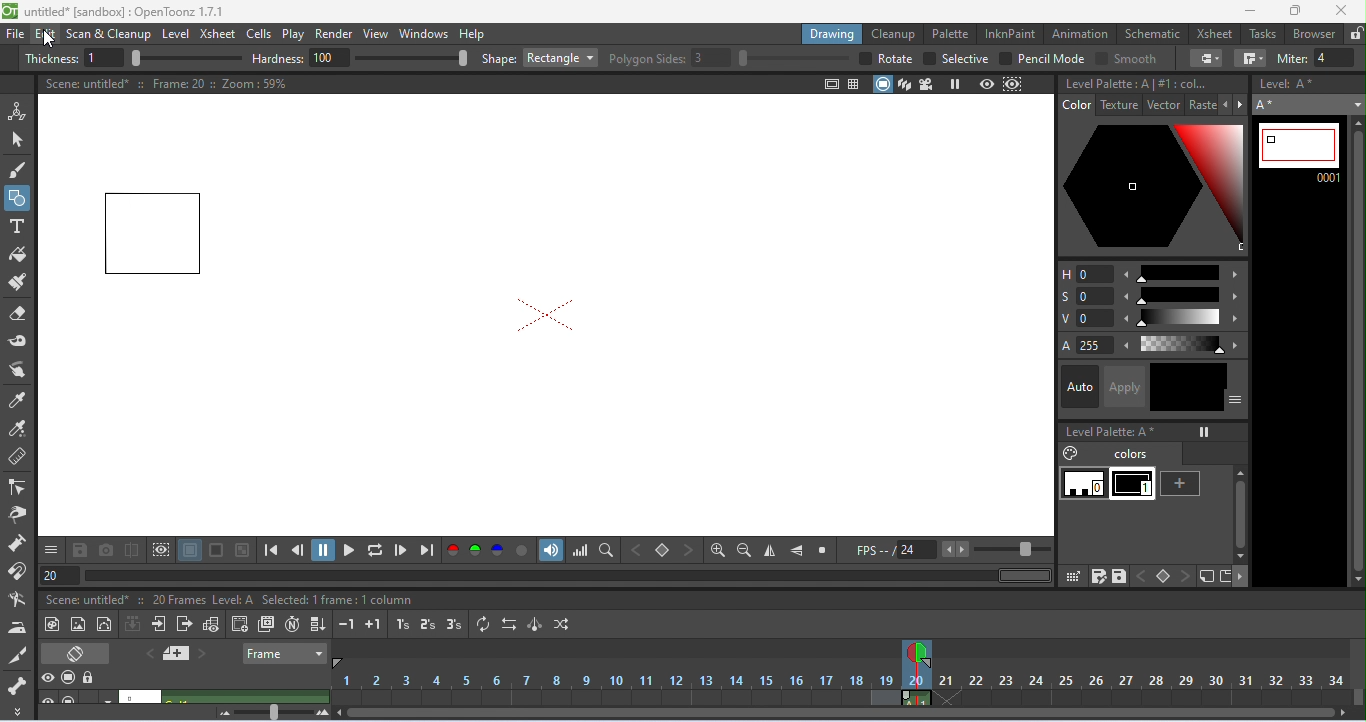 This screenshot has width=1366, height=722. Describe the element at coordinates (238, 624) in the screenshot. I see `create blank drawing` at that location.